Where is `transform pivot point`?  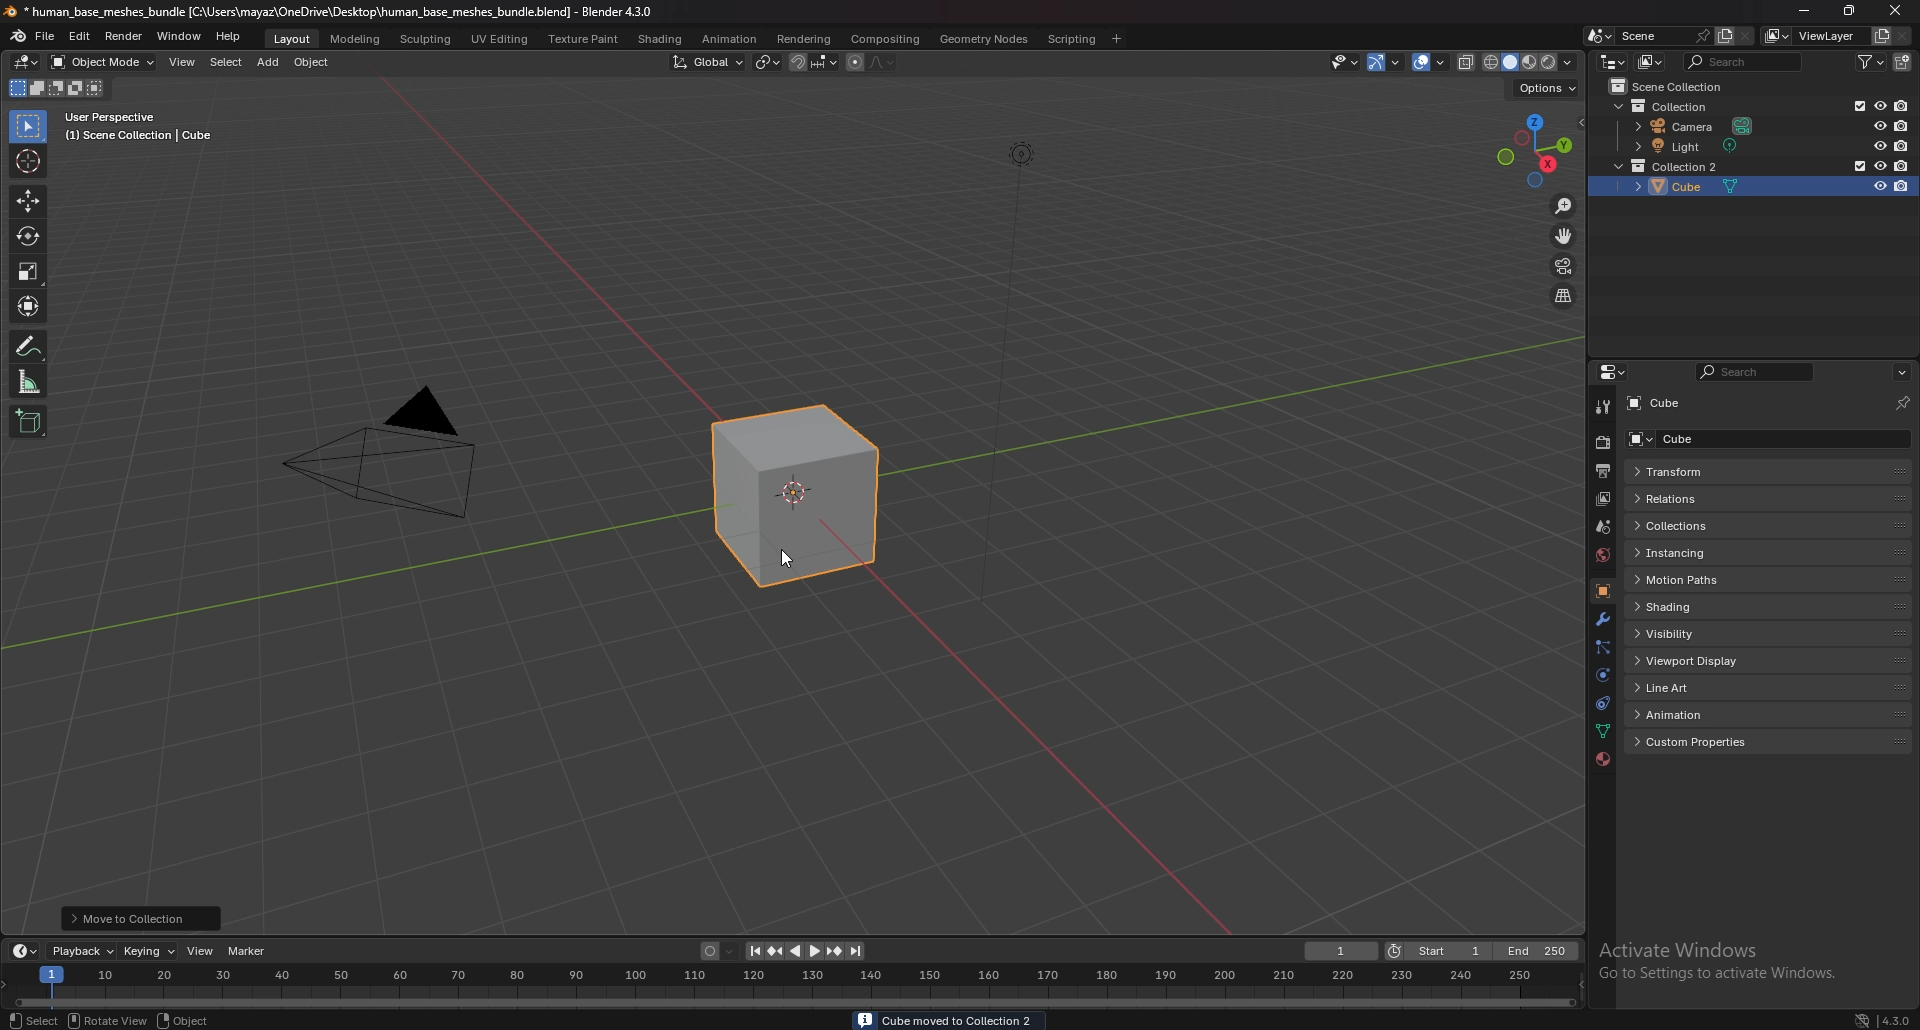 transform pivot point is located at coordinates (768, 62).